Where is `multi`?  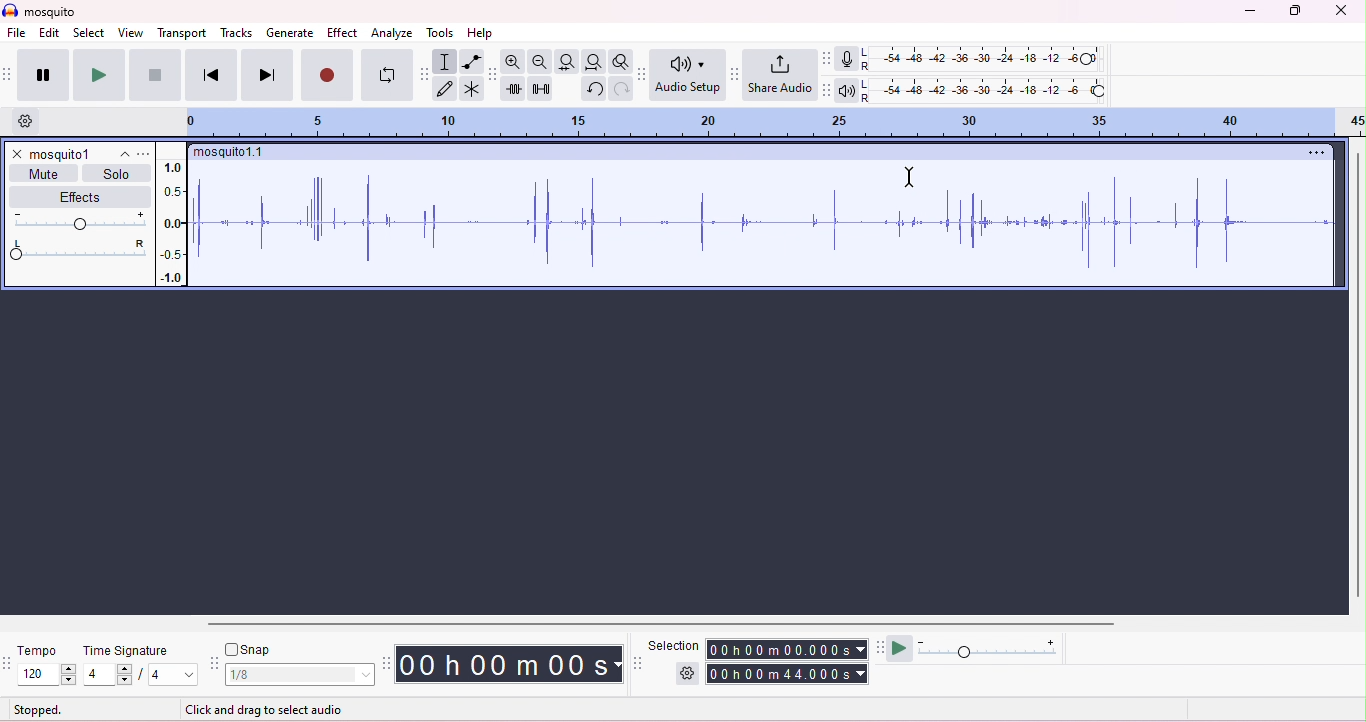
multi is located at coordinates (470, 88).